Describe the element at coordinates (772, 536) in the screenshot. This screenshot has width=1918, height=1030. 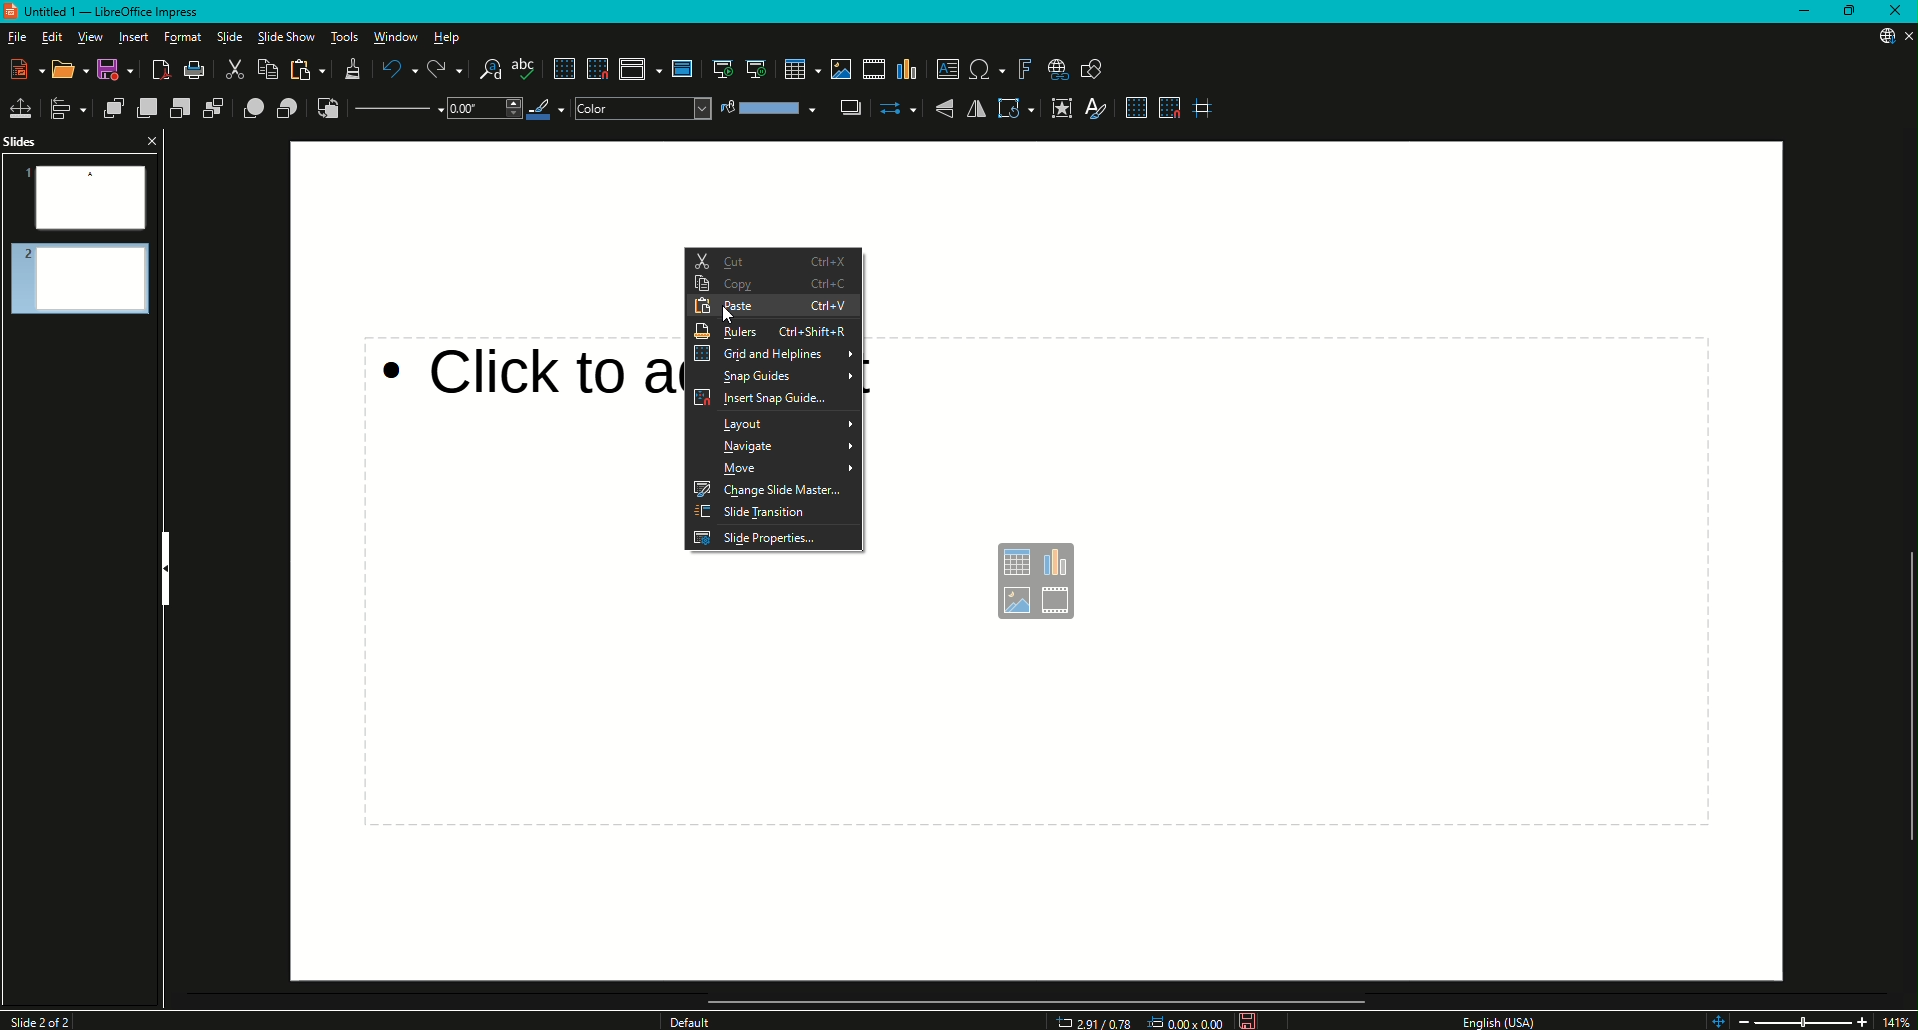
I see `Slide Properties` at that location.